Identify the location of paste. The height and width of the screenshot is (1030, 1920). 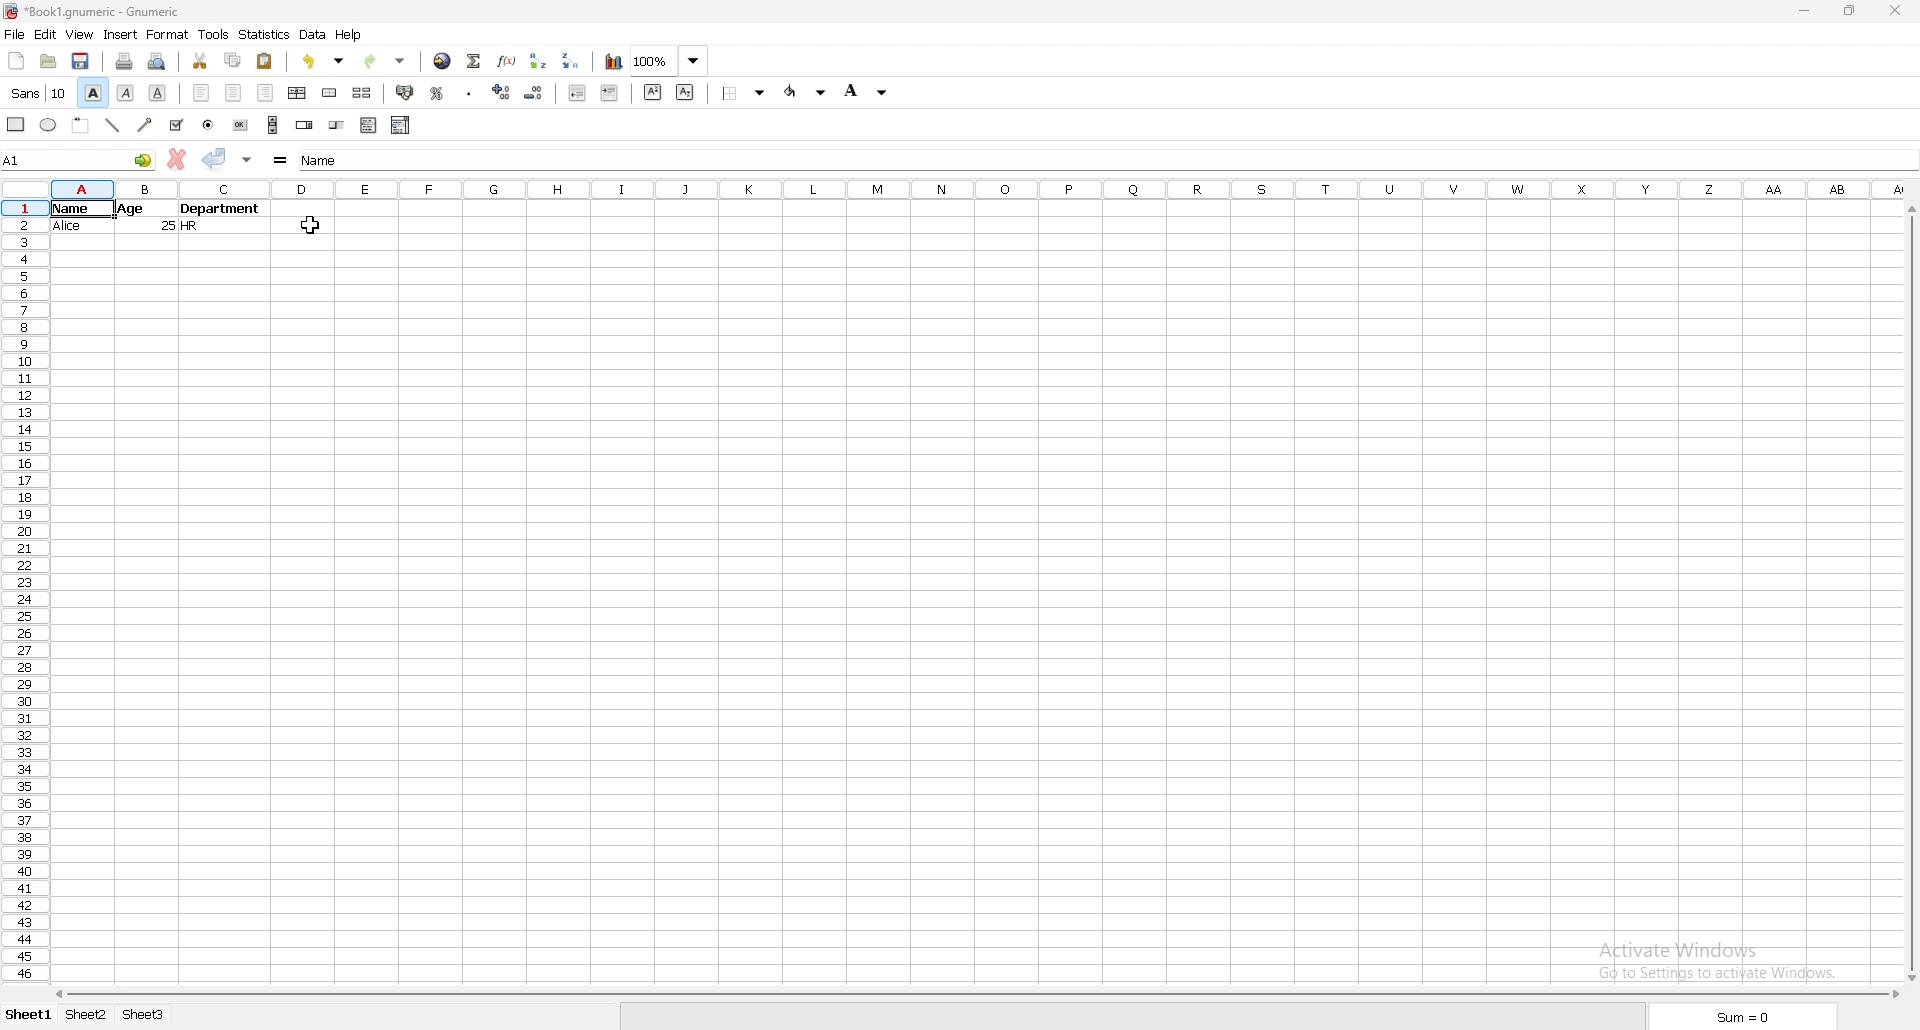
(266, 61).